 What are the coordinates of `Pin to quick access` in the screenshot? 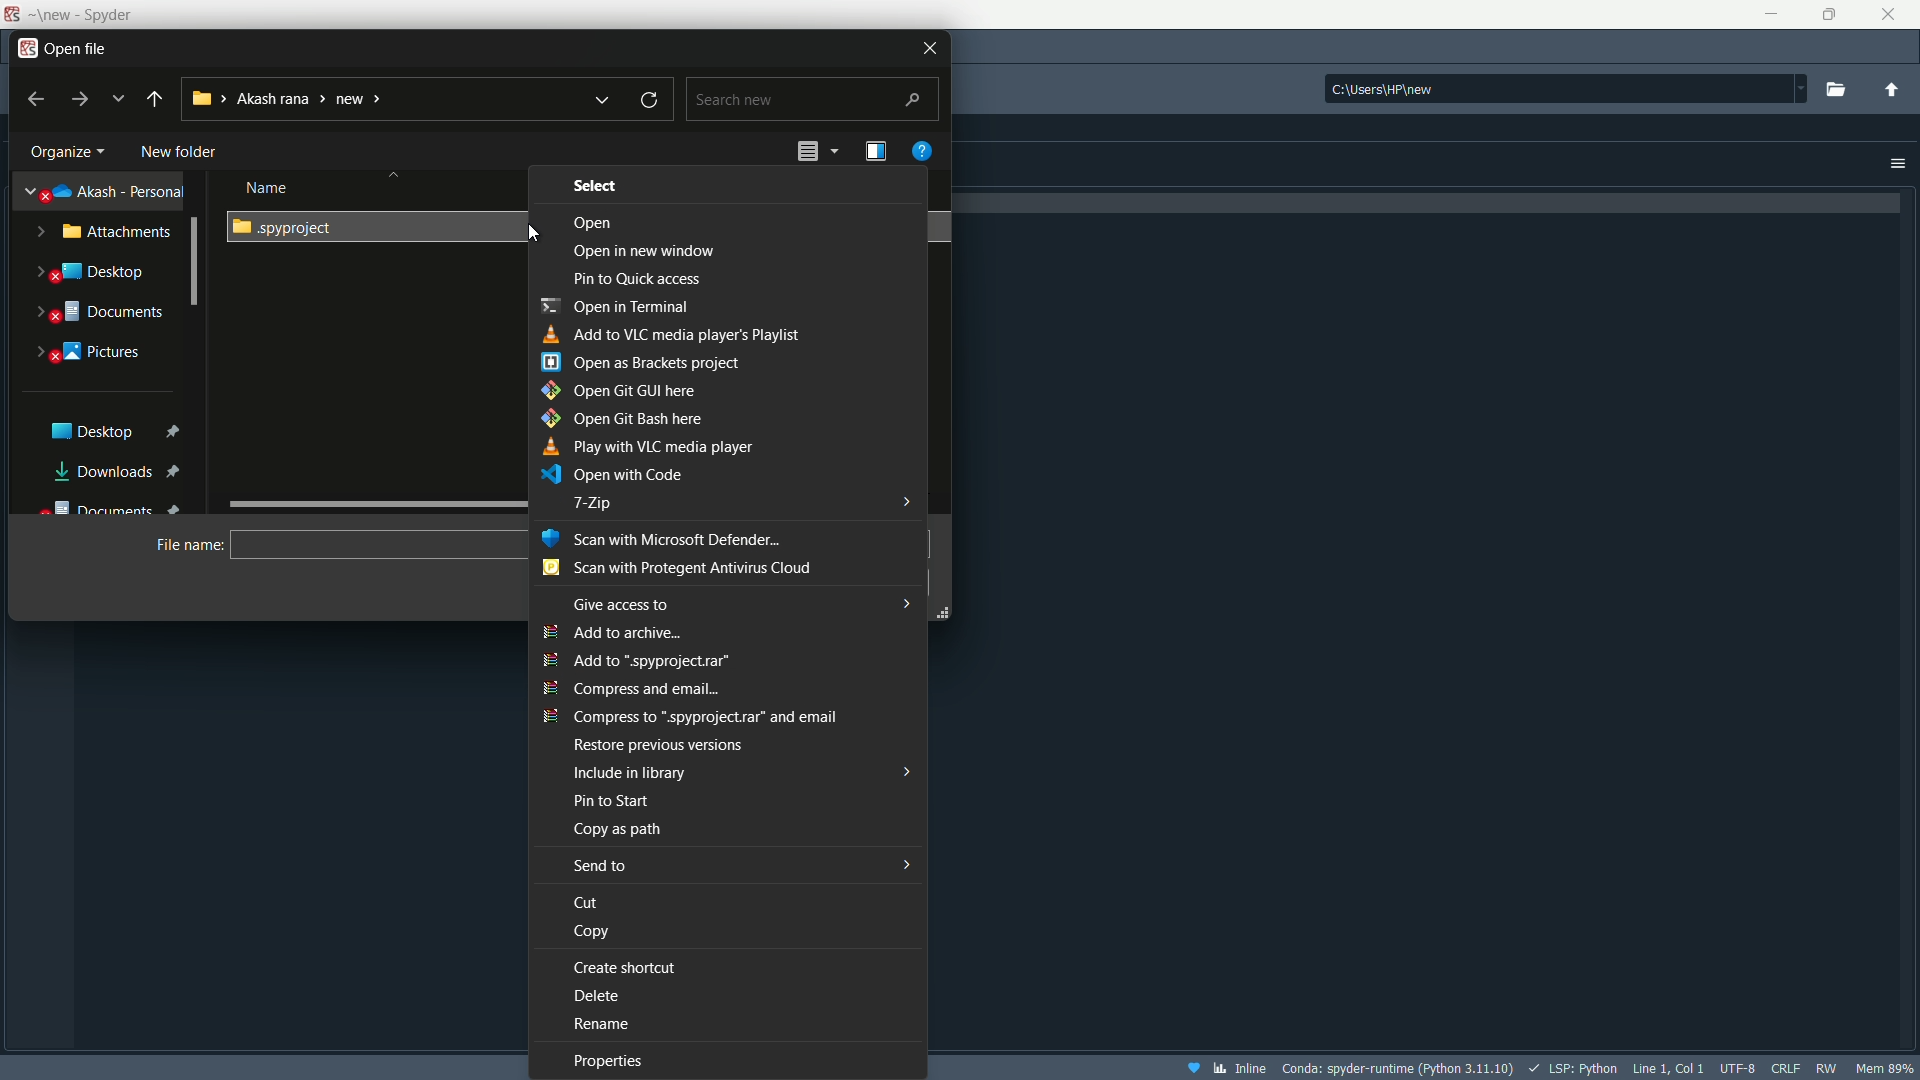 It's located at (640, 281).